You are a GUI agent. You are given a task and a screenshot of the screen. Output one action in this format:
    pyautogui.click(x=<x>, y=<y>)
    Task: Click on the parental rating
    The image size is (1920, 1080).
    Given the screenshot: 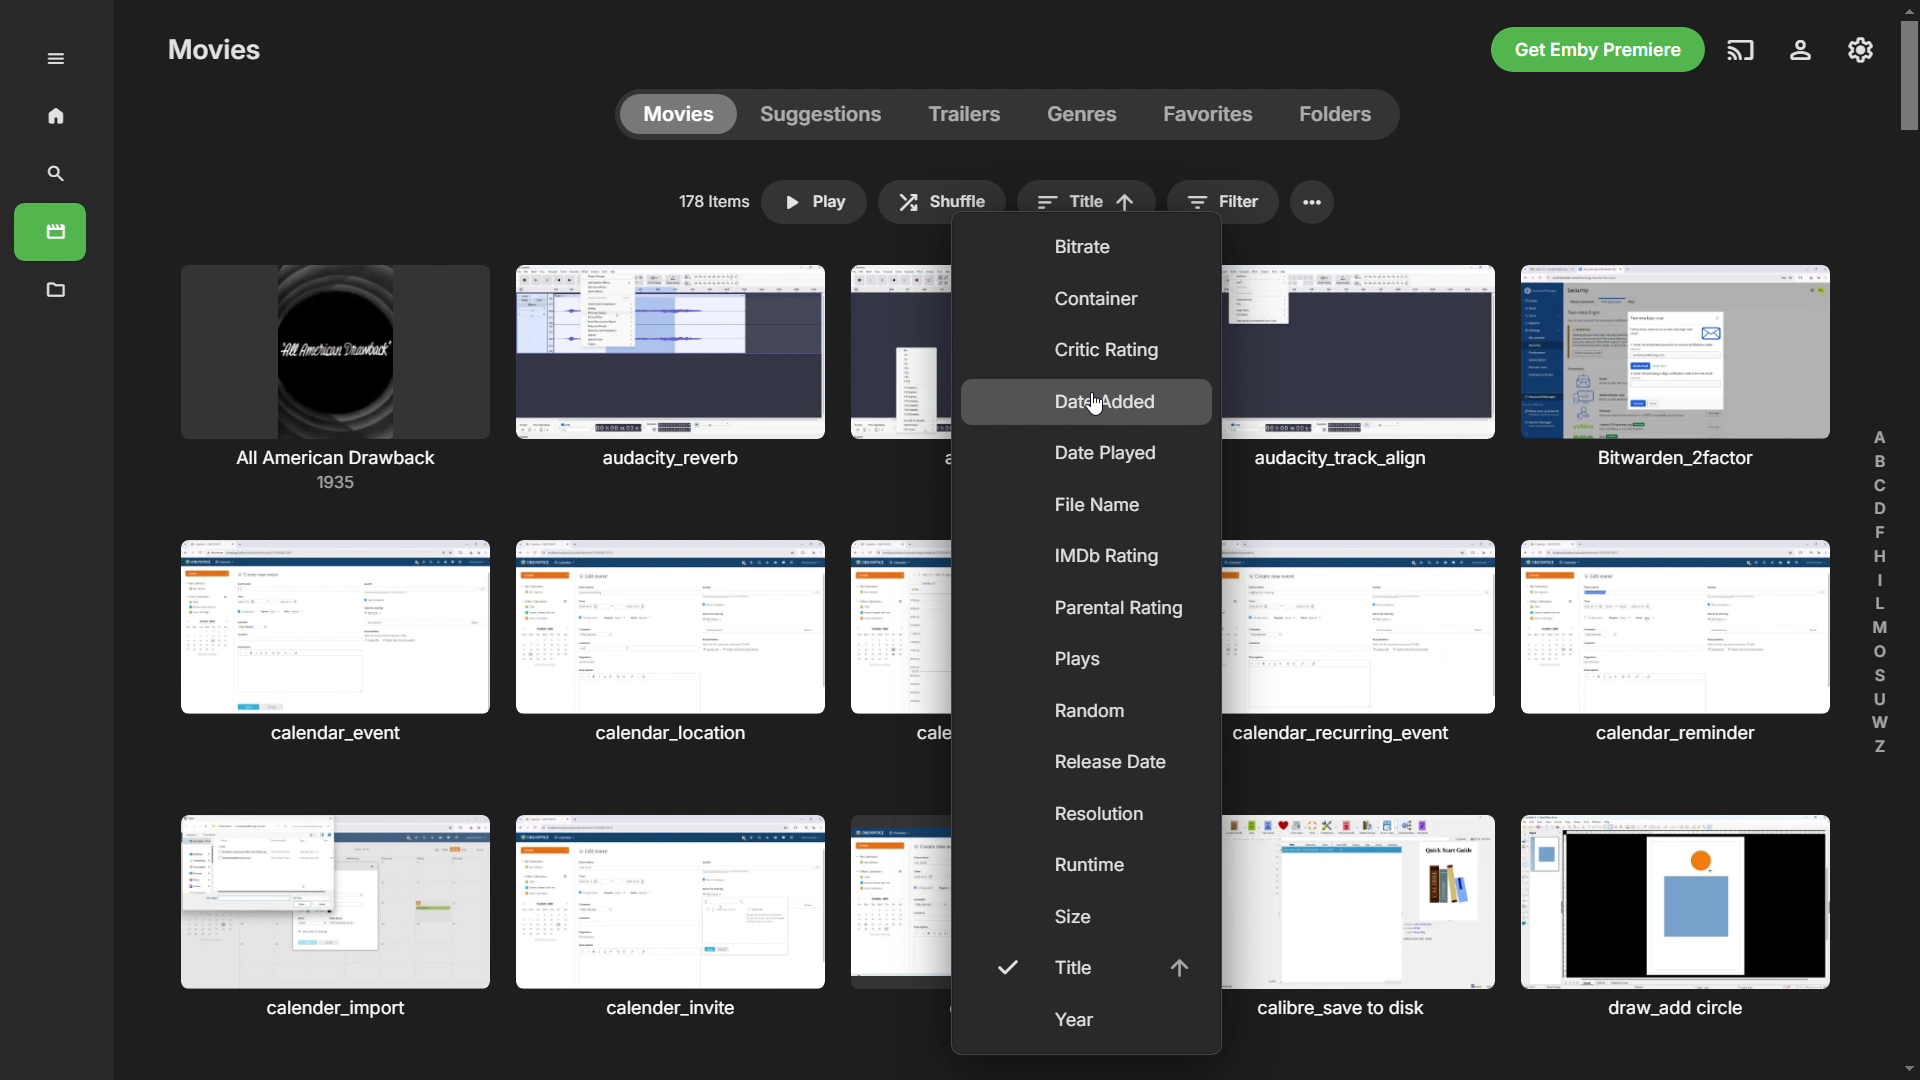 What is the action you would take?
    pyautogui.click(x=1087, y=607)
    